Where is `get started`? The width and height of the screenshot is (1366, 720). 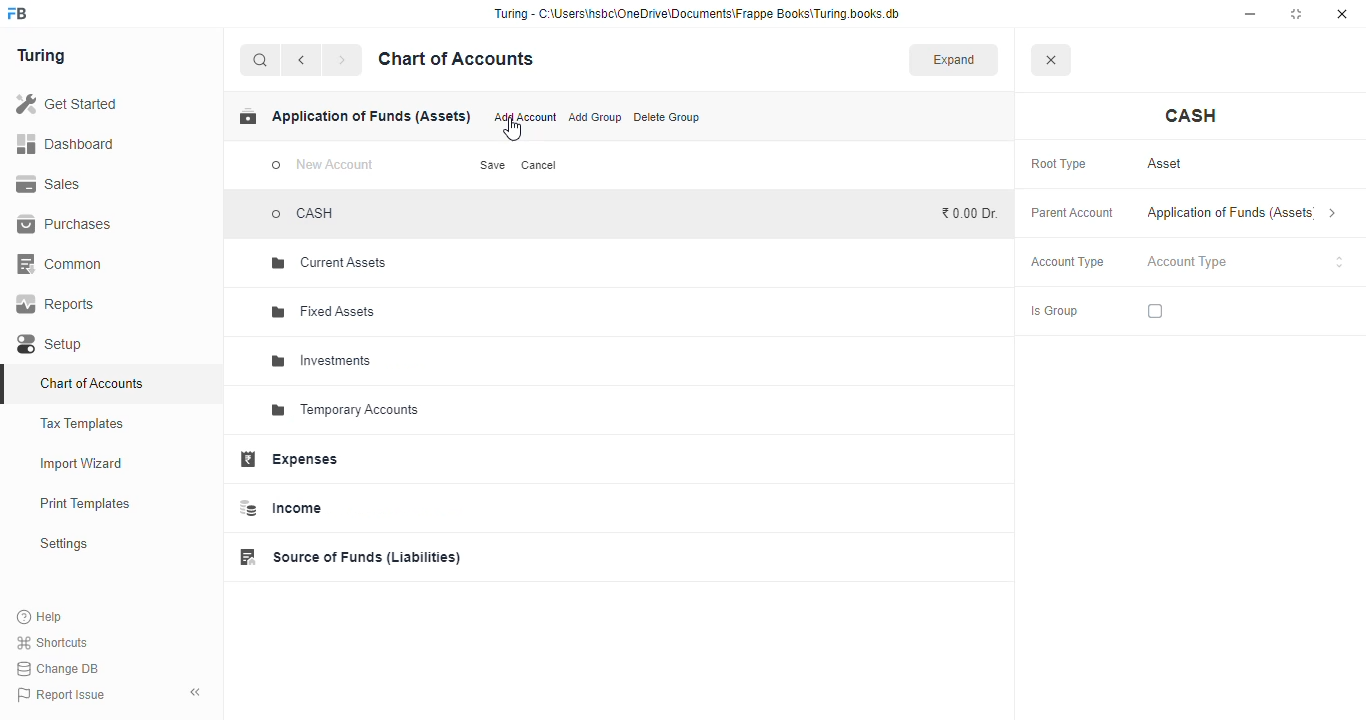 get started is located at coordinates (66, 103).